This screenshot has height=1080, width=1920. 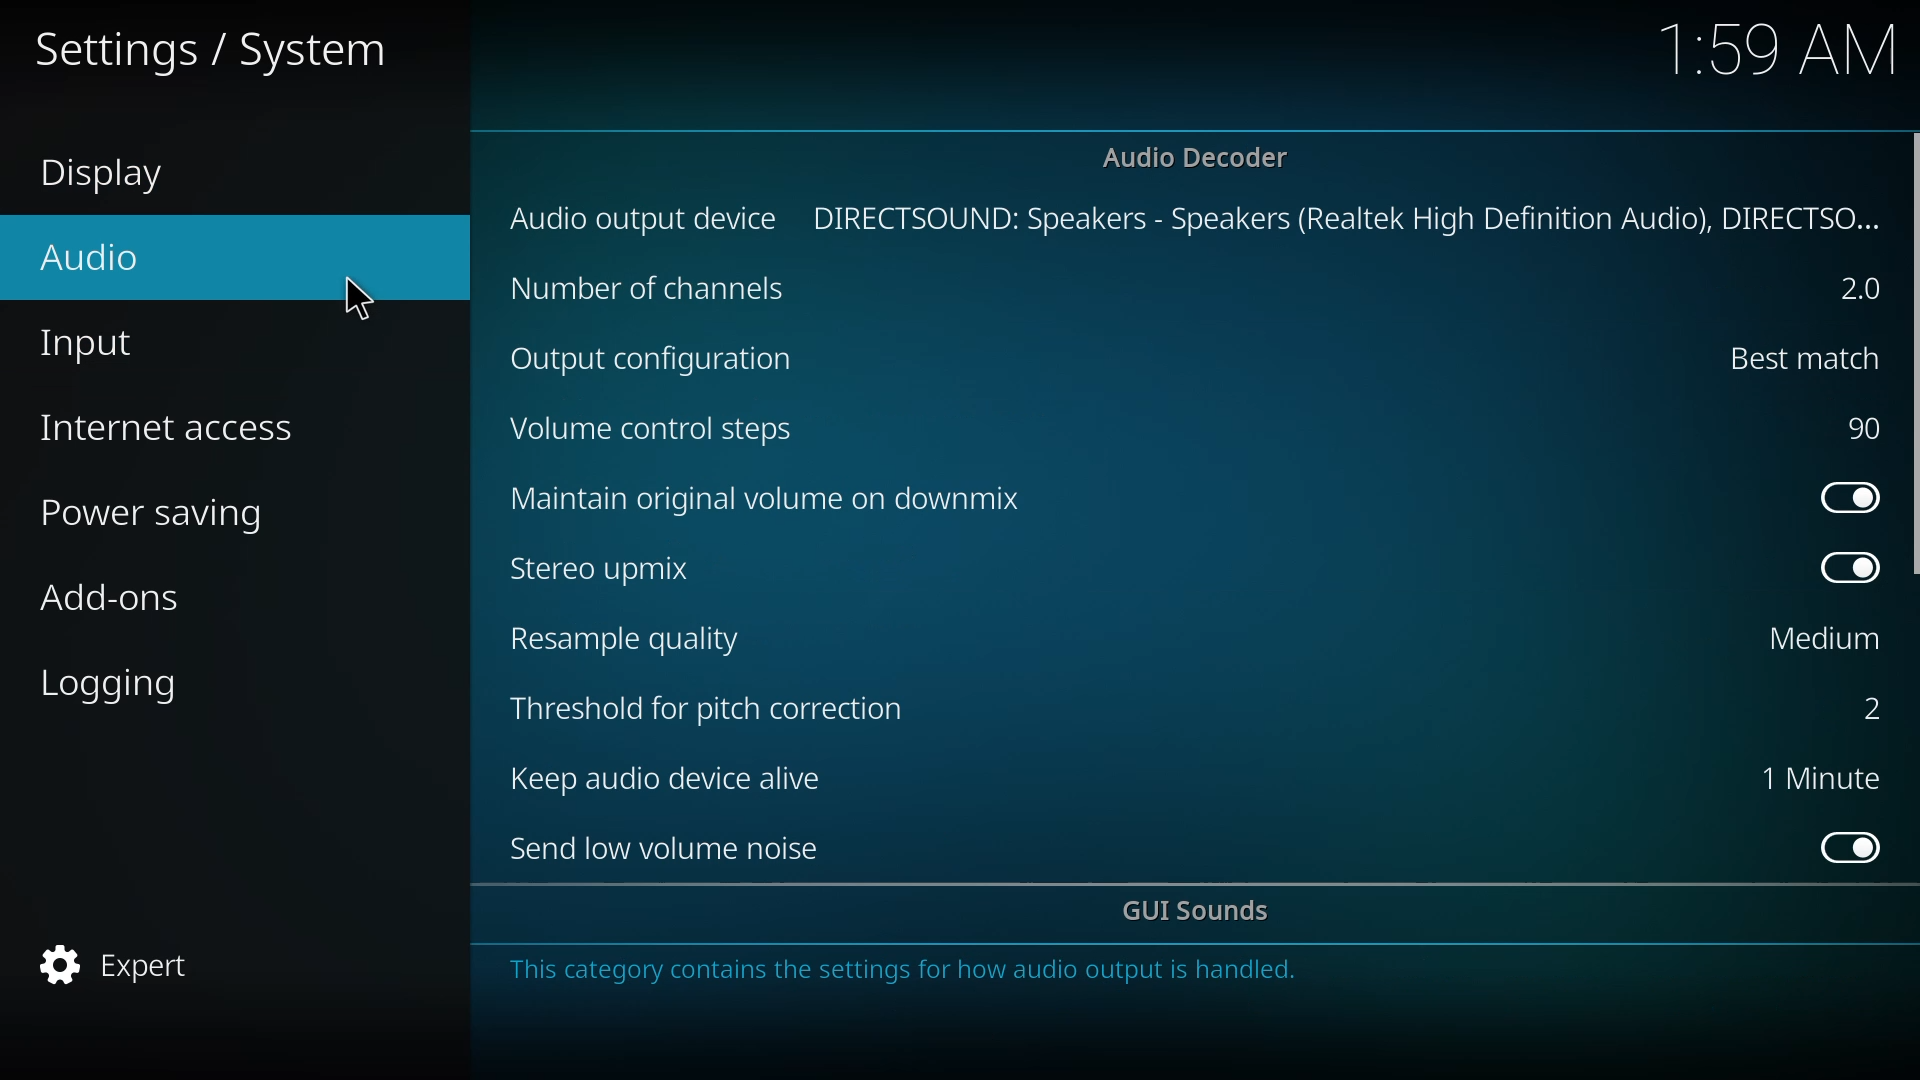 I want to click on enabled, so click(x=1842, y=495).